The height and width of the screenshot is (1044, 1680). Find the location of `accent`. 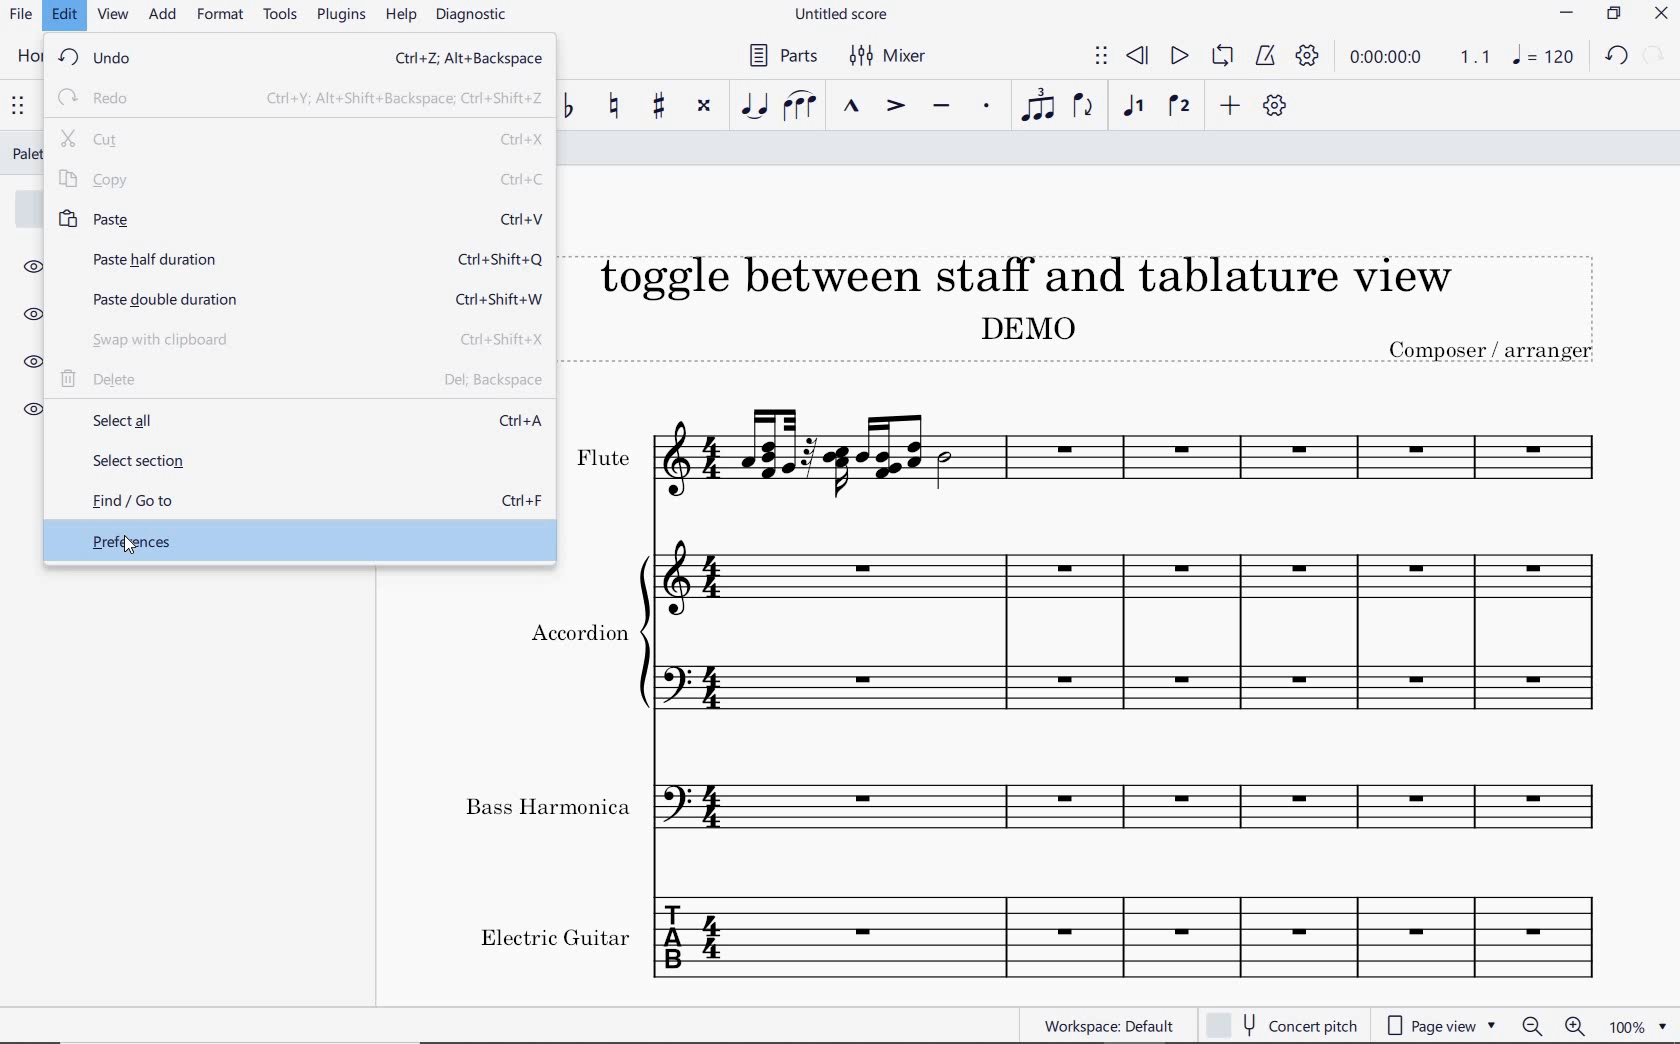

accent is located at coordinates (896, 107).